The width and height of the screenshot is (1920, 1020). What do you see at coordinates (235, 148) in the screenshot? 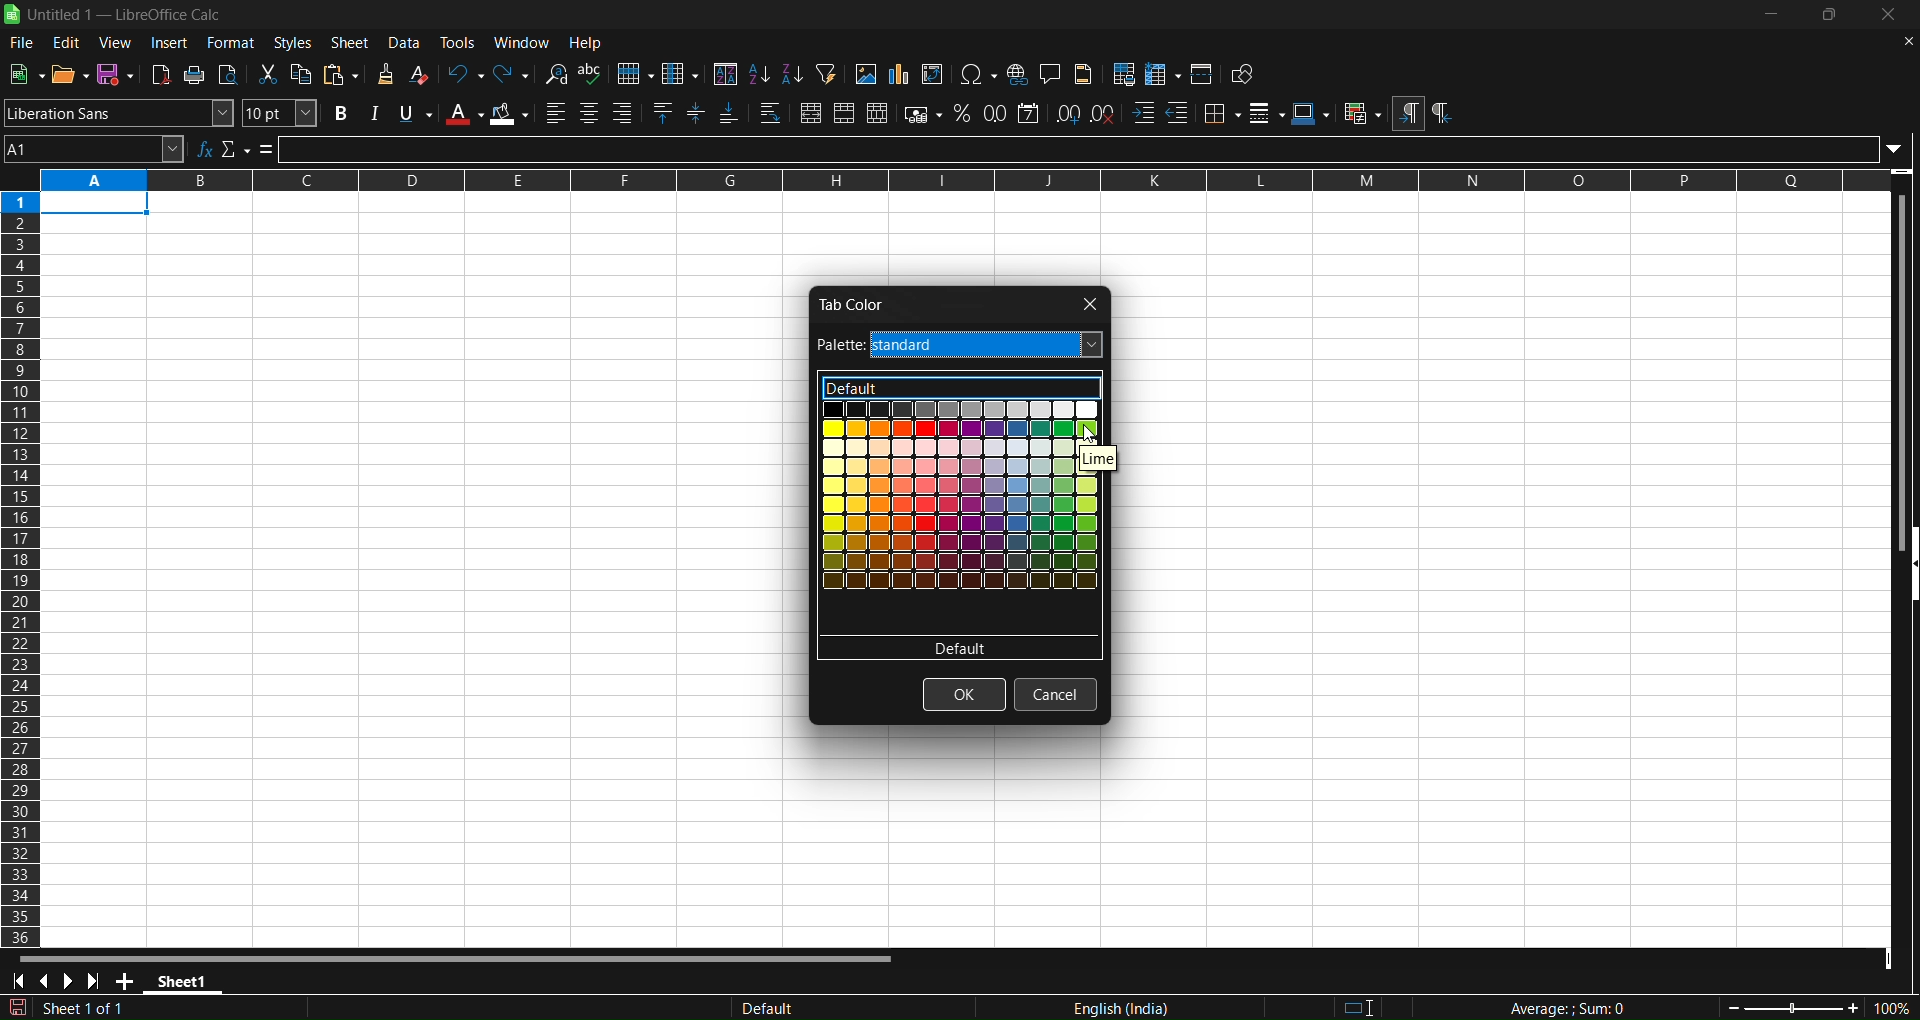
I see `select function` at bounding box center [235, 148].